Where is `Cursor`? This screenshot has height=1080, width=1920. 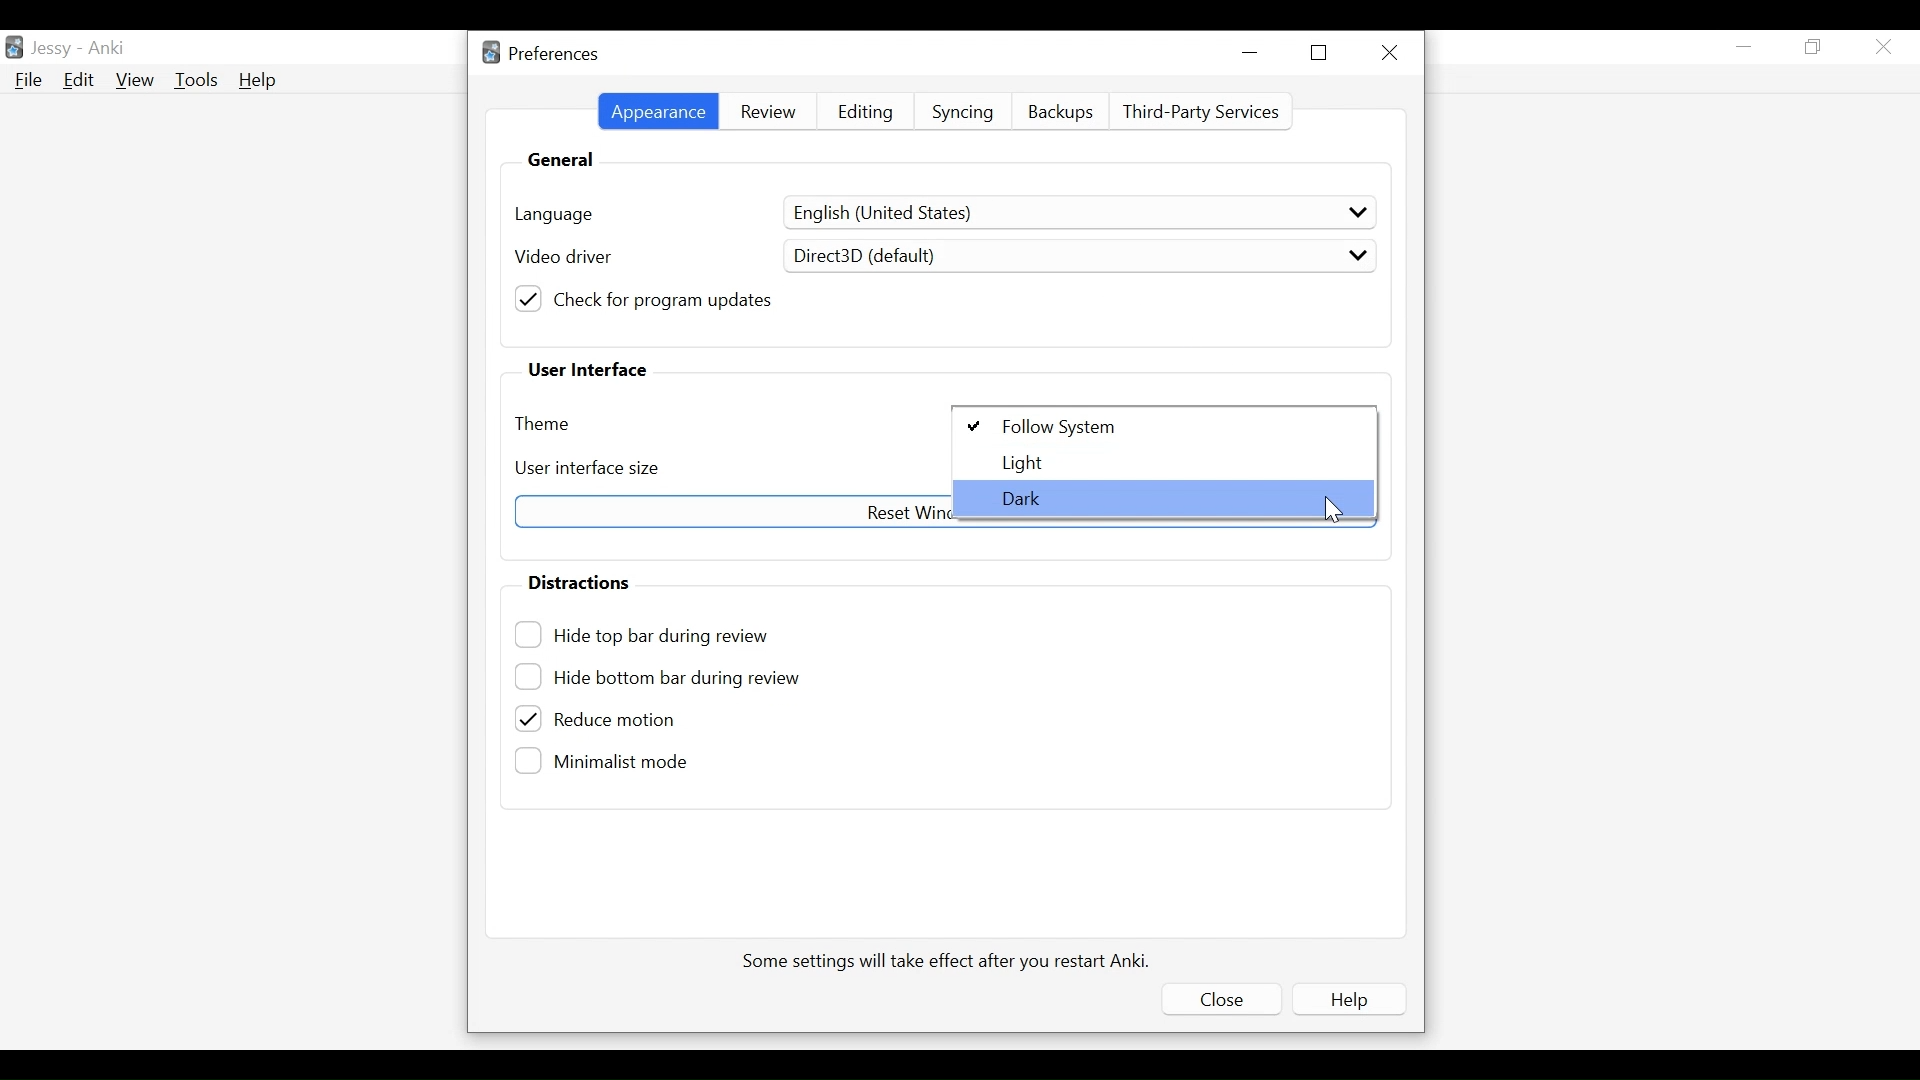 Cursor is located at coordinates (1351, 433).